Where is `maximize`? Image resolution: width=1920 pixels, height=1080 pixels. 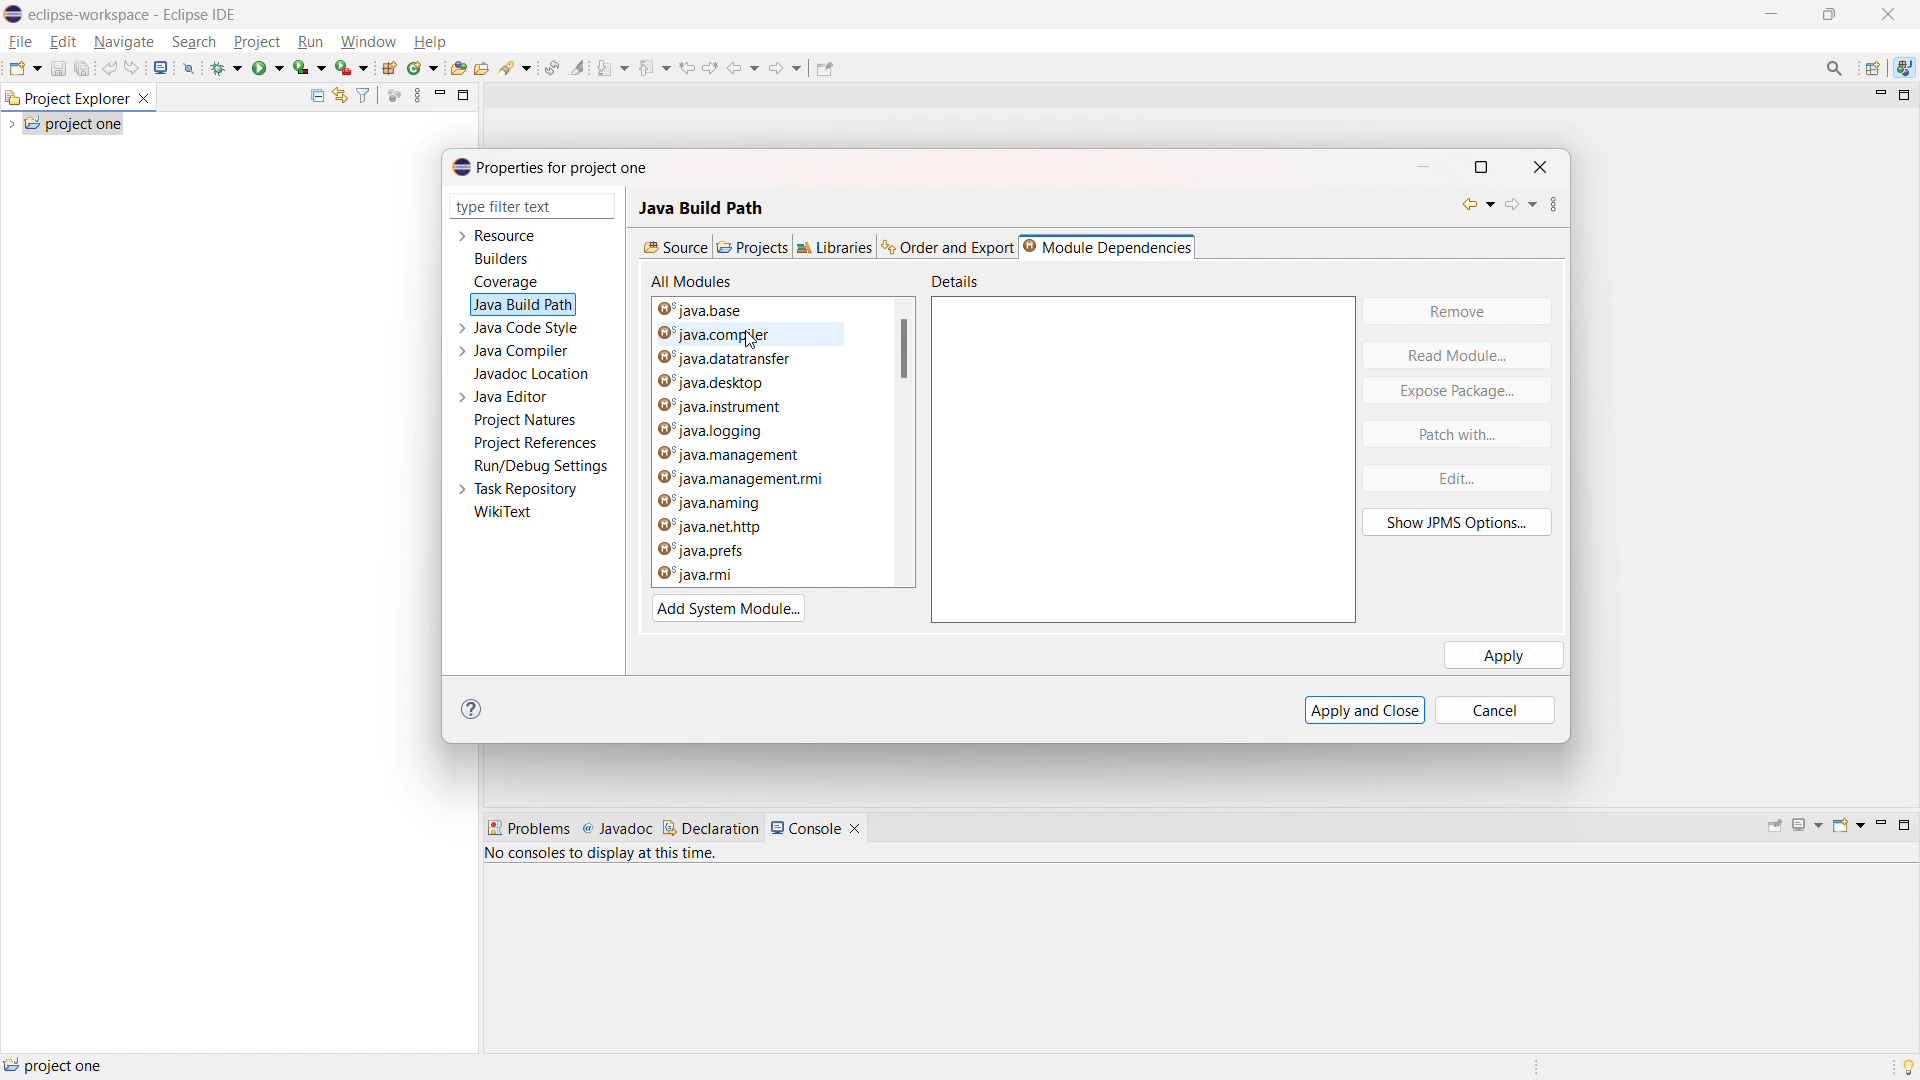
maximize is located at coordinates (1770, 14).